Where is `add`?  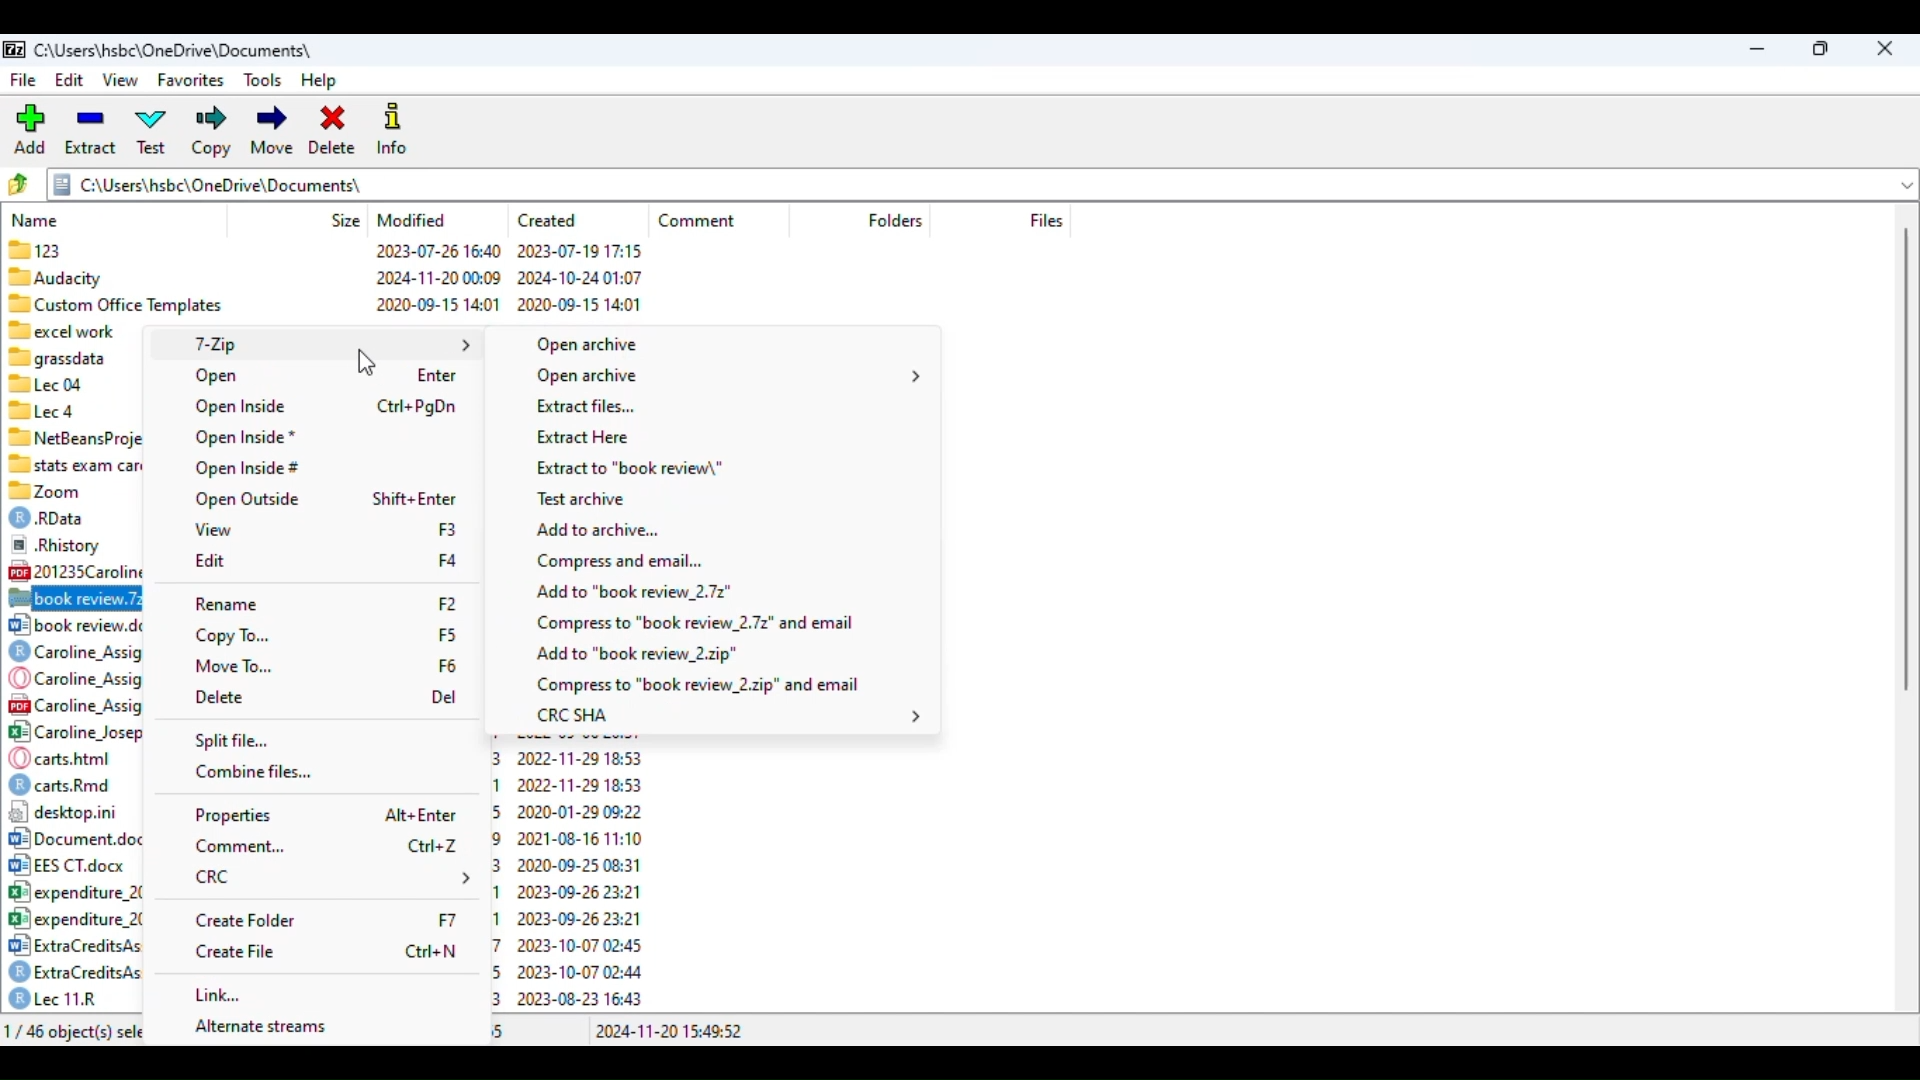
add is located at coordinates (29, 127).